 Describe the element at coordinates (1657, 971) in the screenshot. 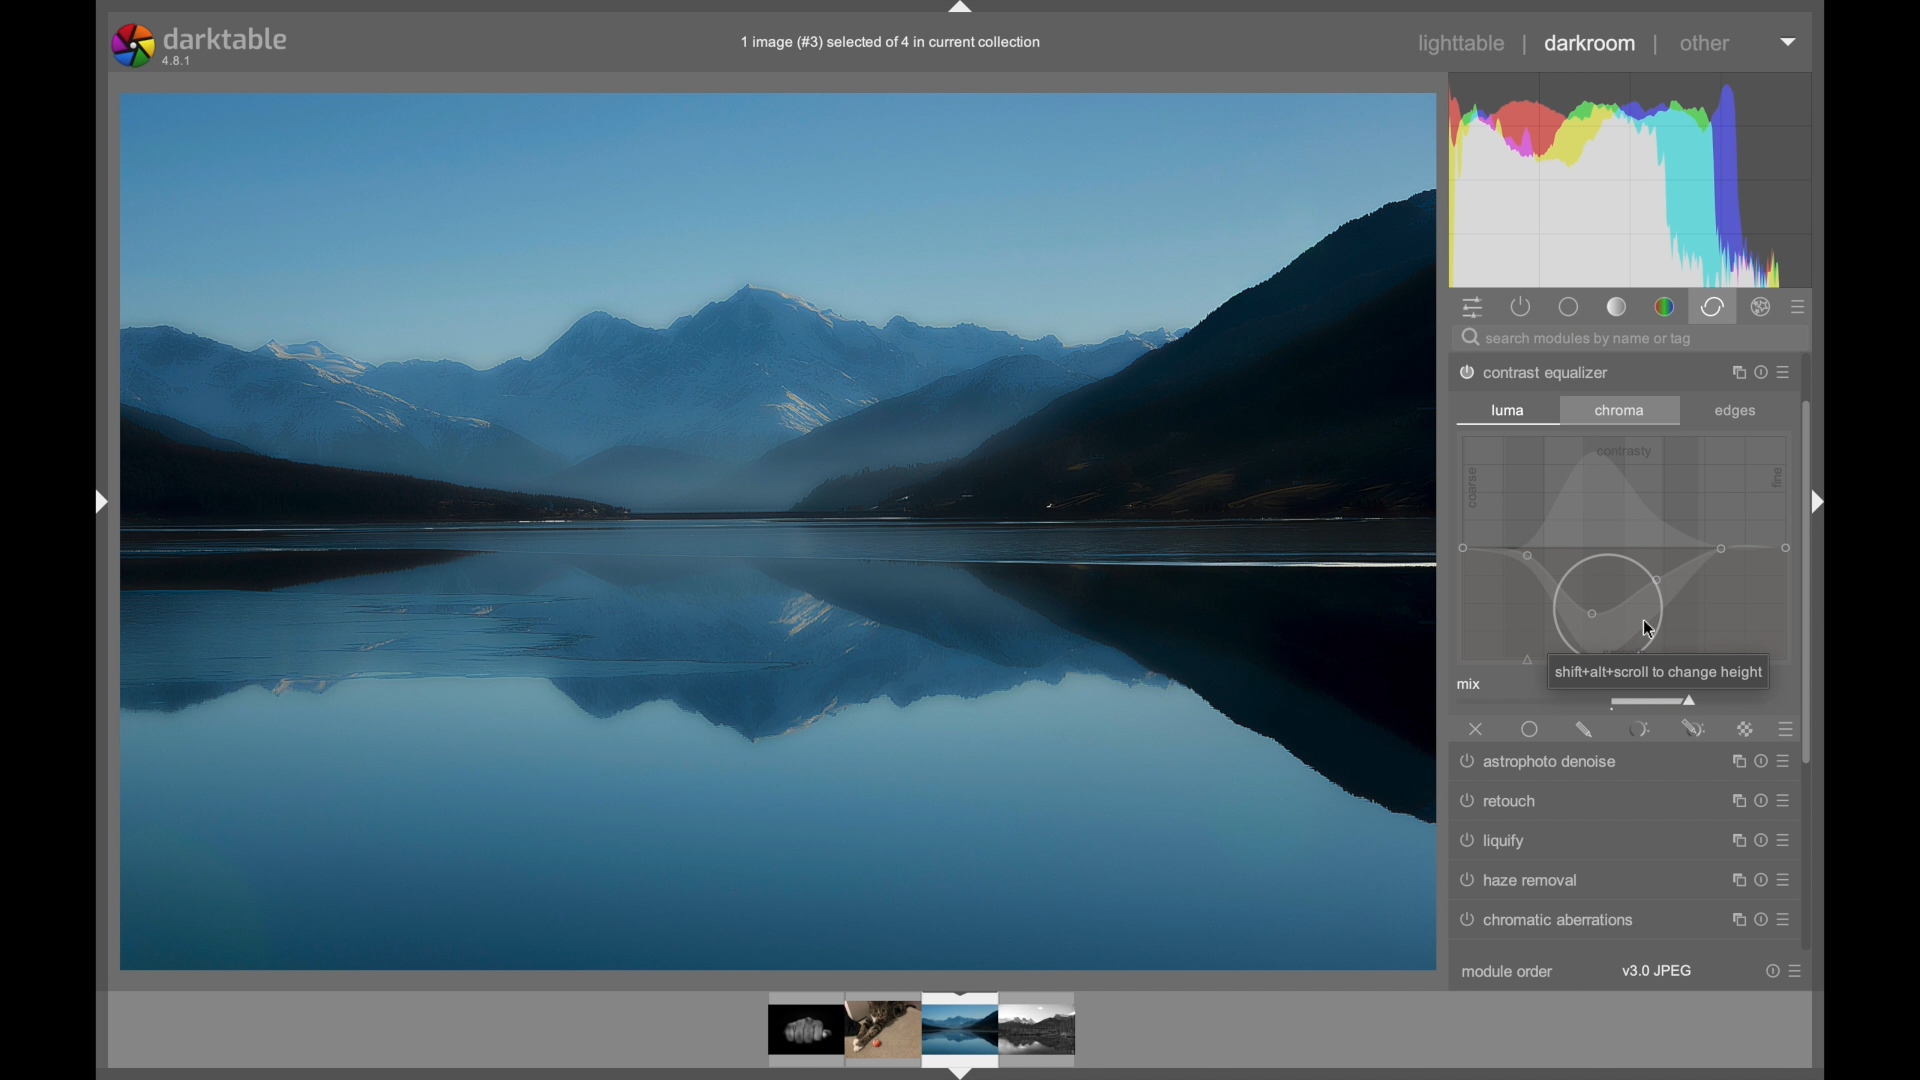

I see `v3.0 jpeg` at that location.